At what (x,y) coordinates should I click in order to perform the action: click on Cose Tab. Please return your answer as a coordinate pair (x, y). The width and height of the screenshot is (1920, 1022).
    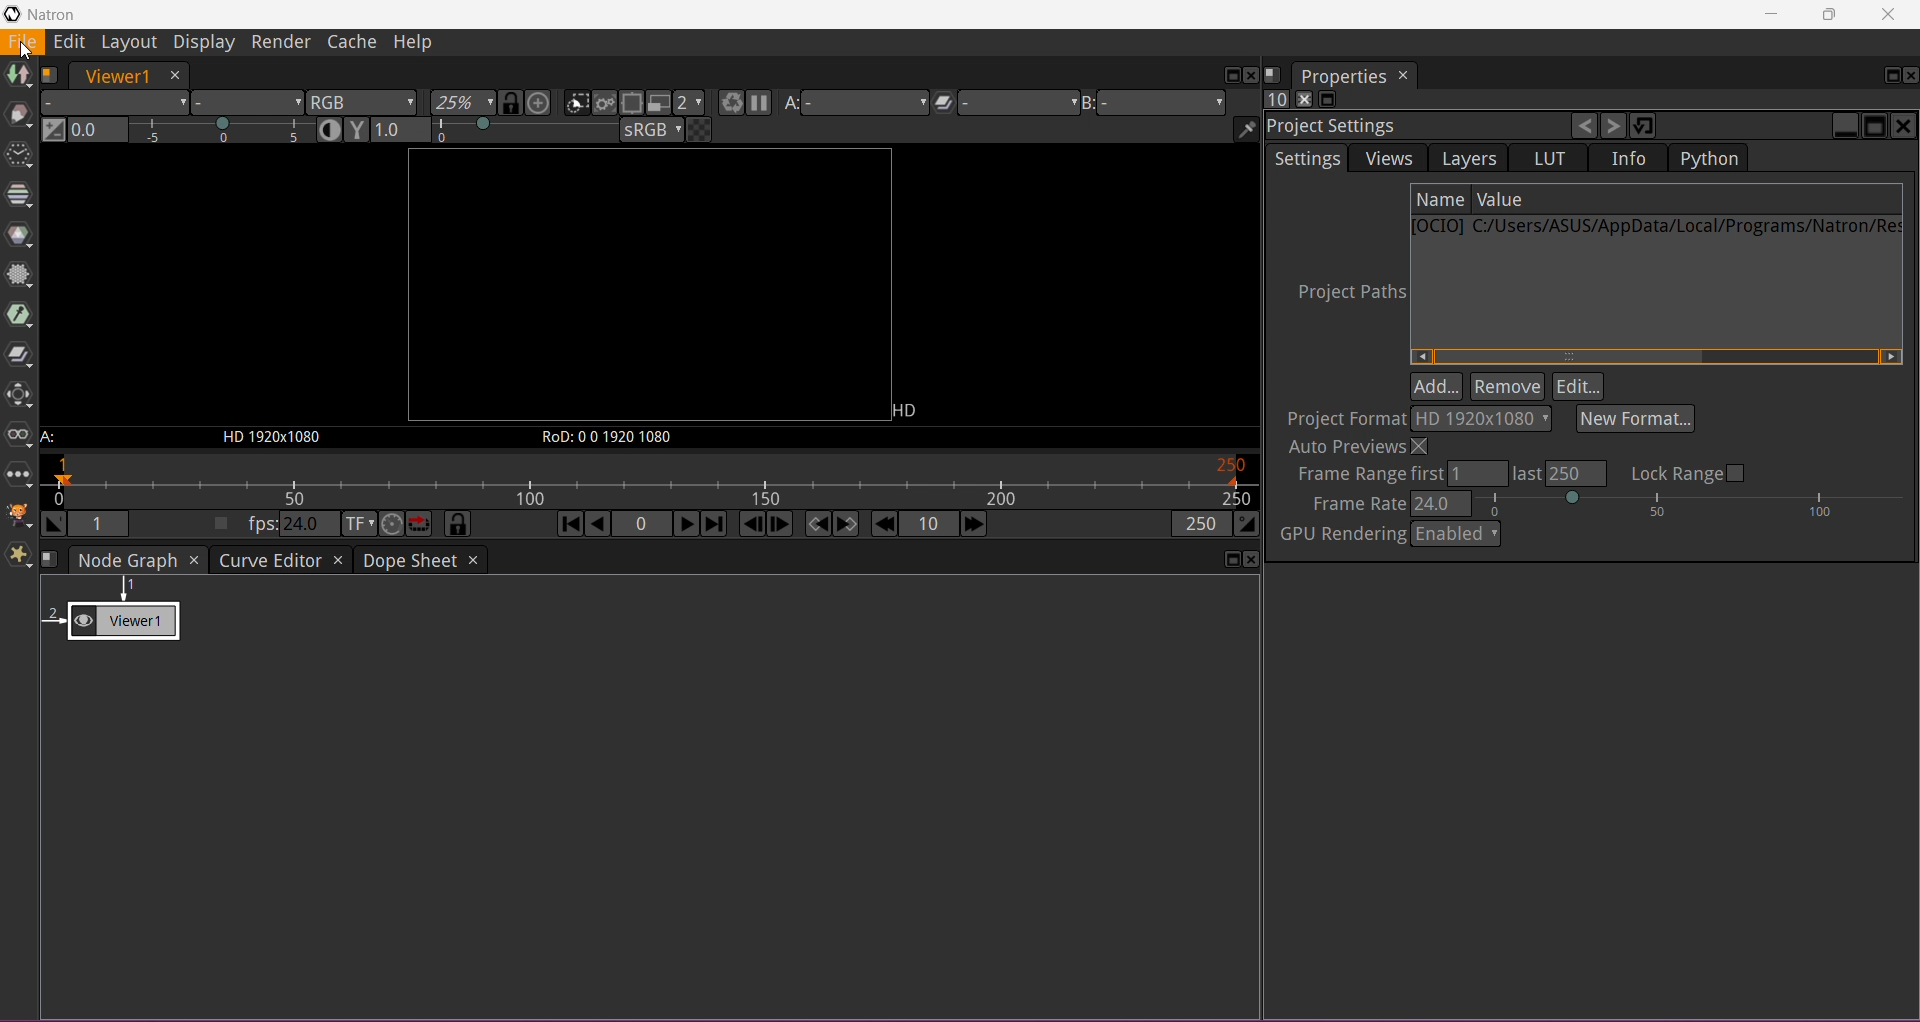
    Looking at the image, I should click on (174, 75).